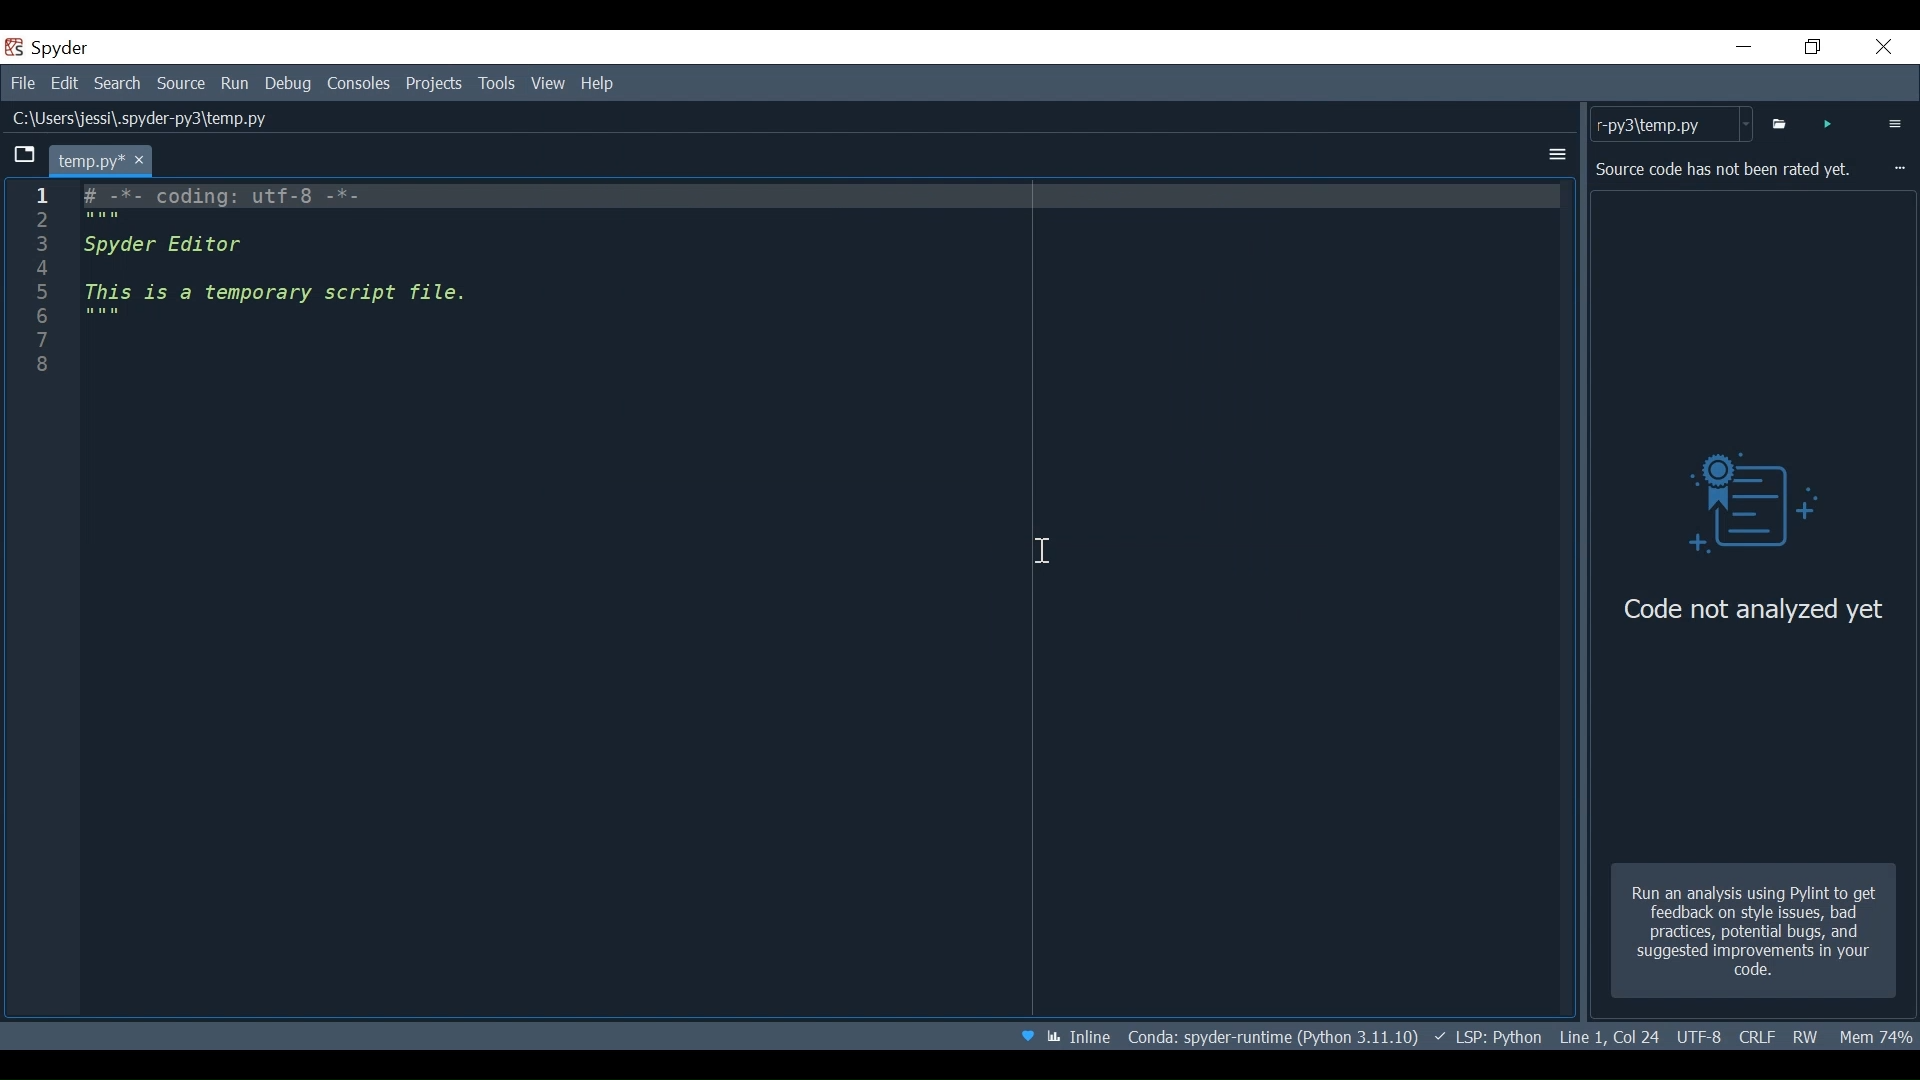 The image size is (1920, 1080). I want to click on Search, so click(117, 81).